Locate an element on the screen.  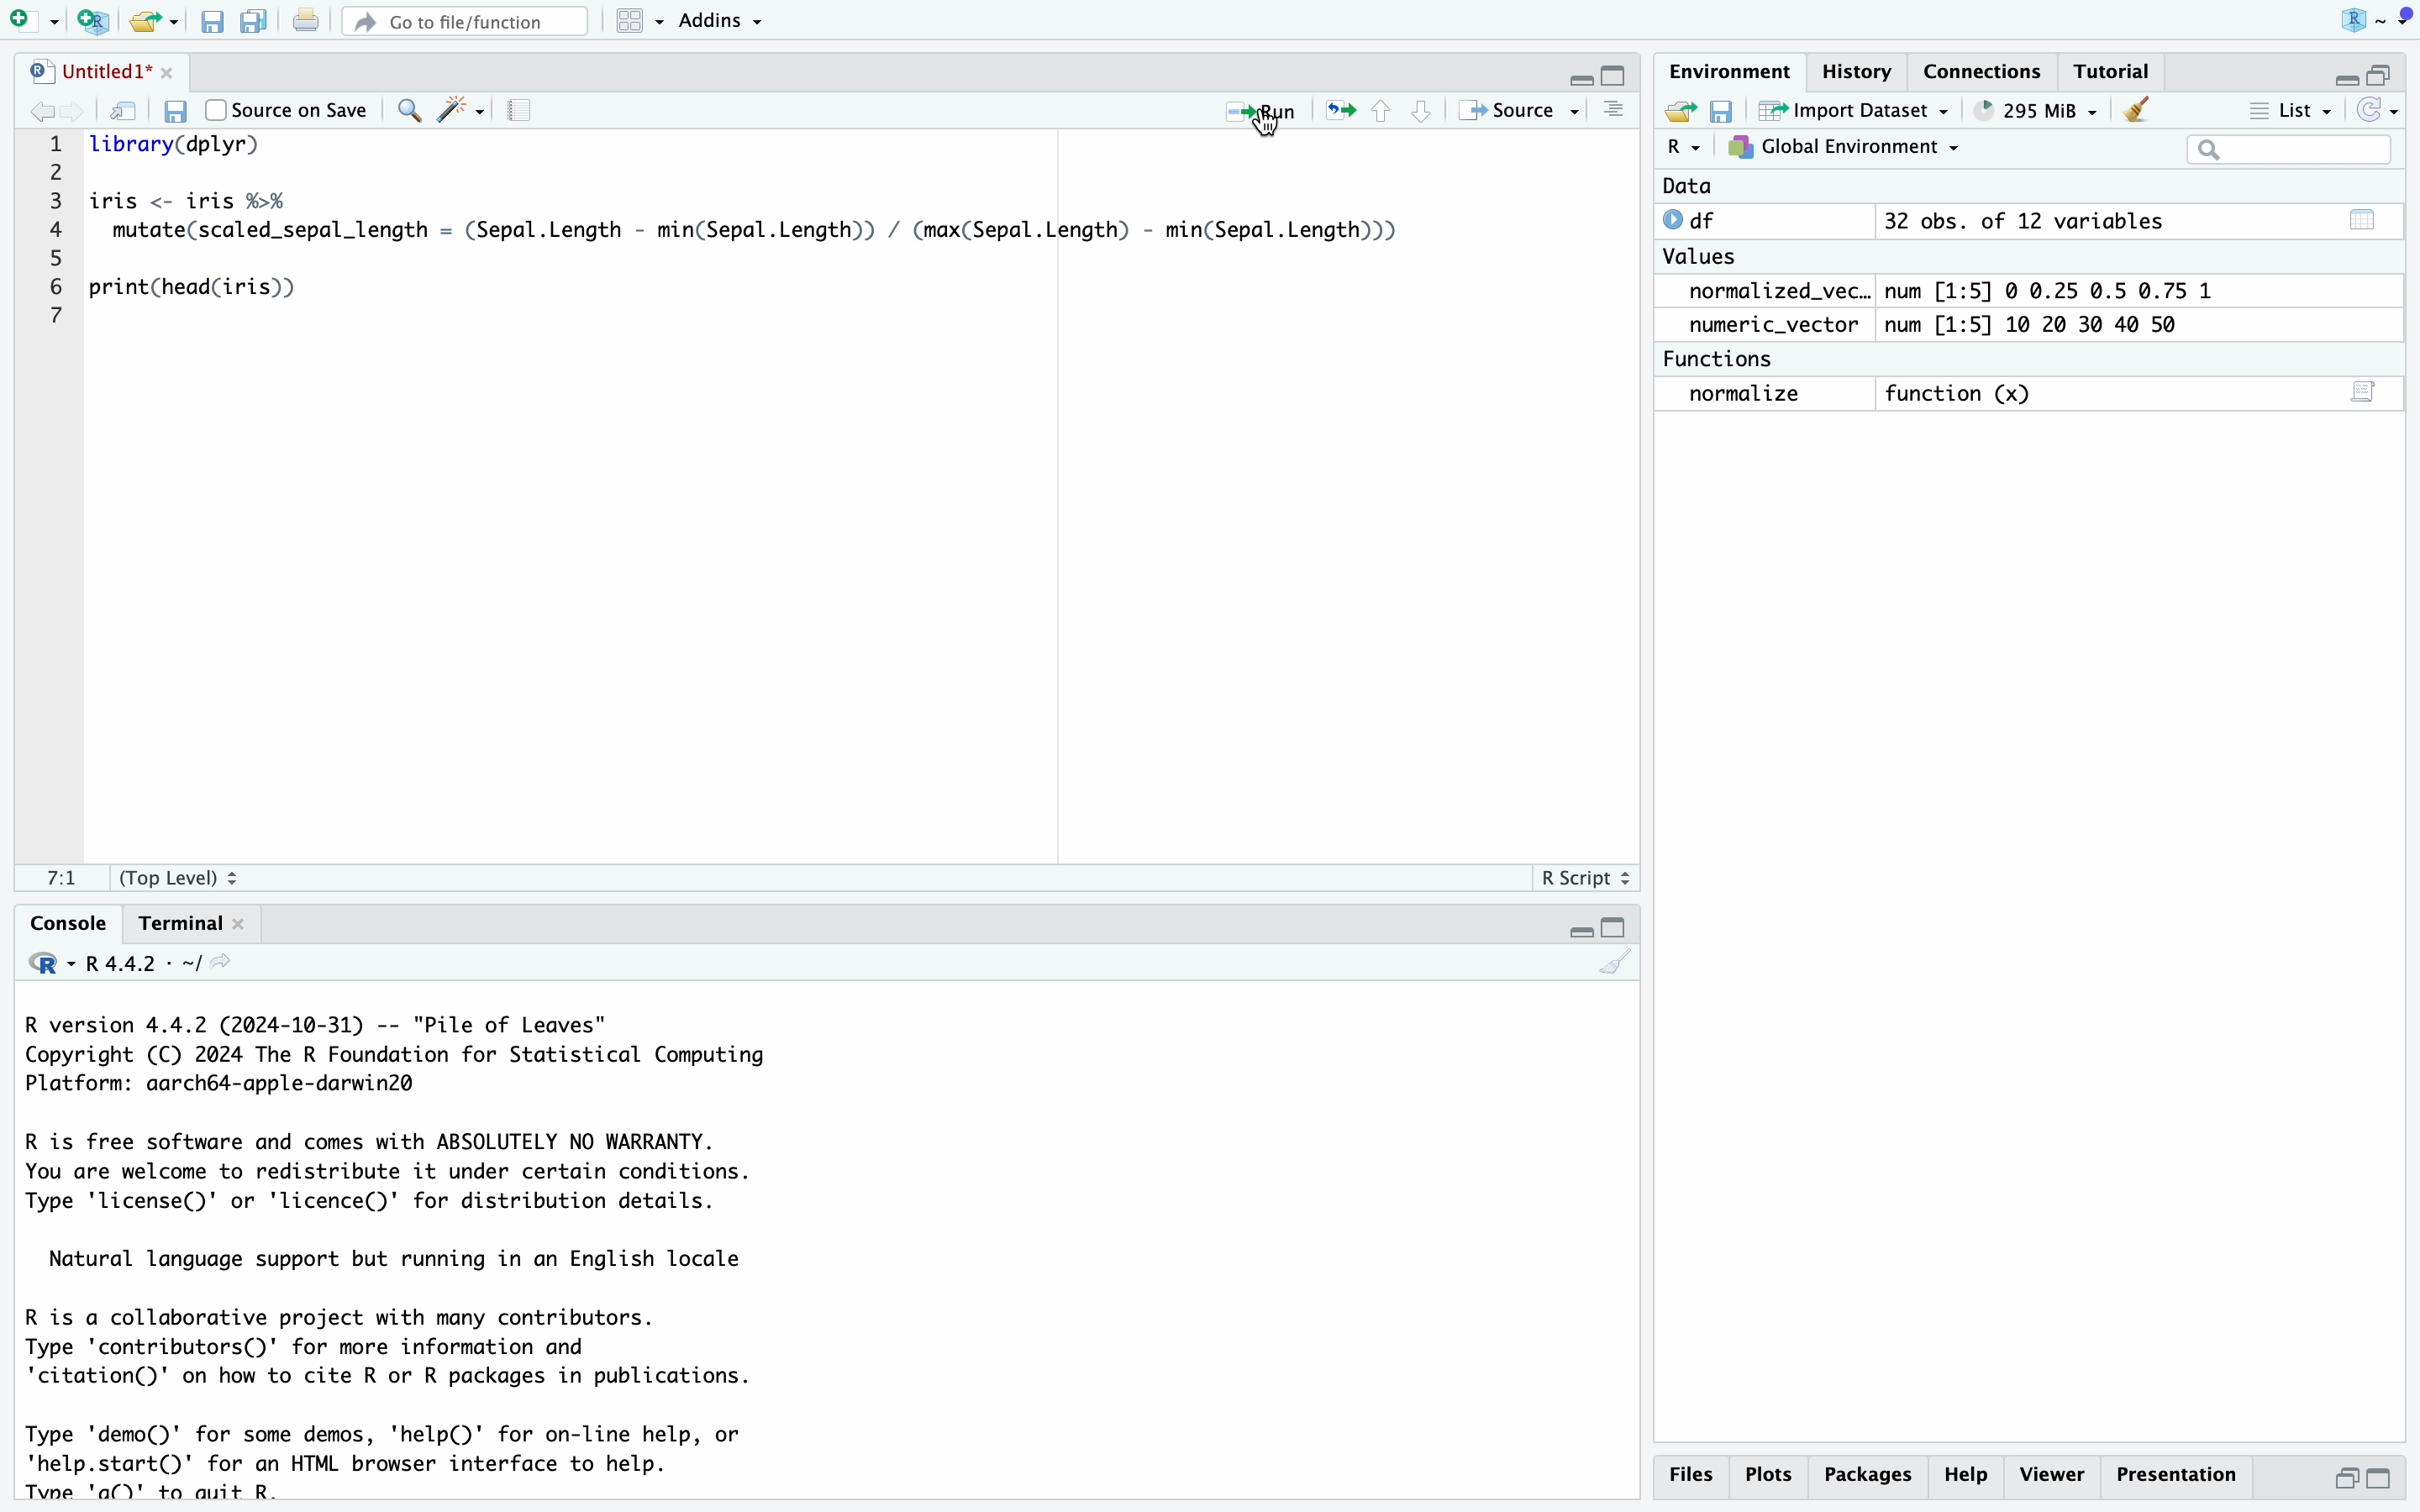
History is located at coordinates (1859, 76).